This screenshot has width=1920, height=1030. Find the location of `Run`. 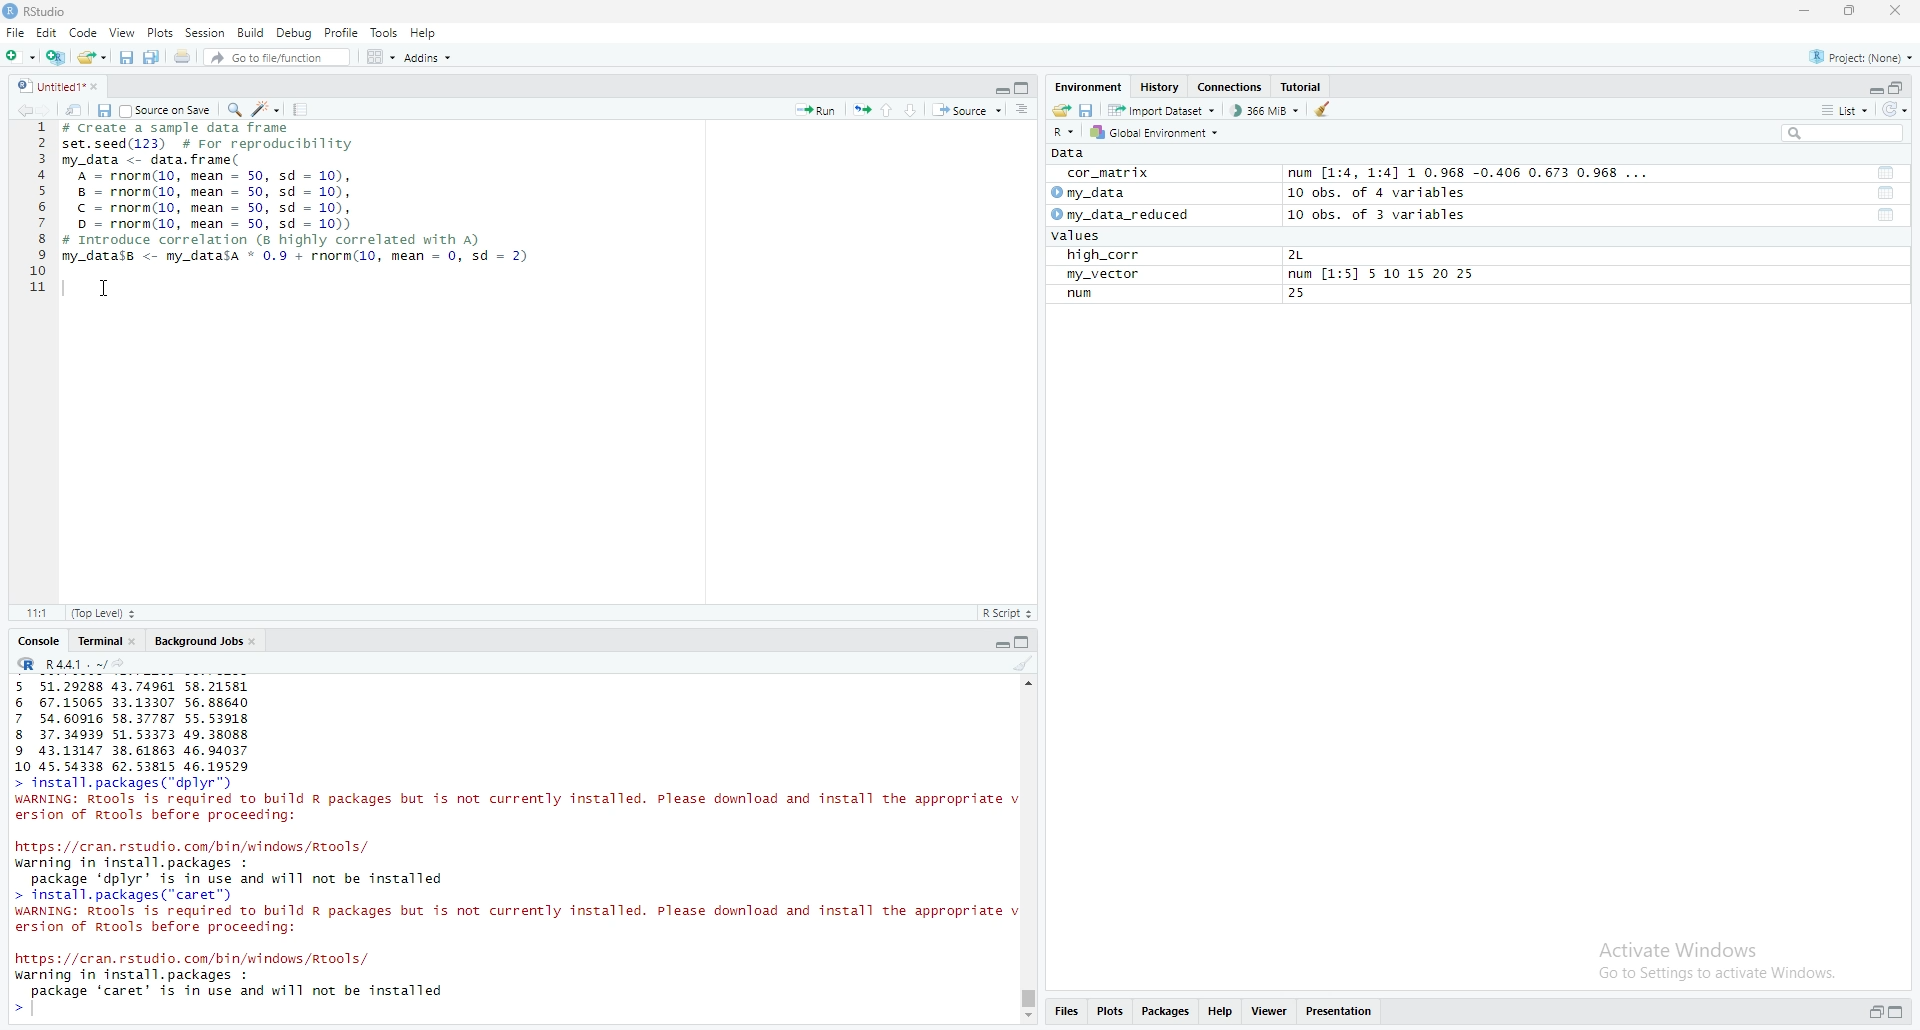

Run is located at coordinates (818, 110).